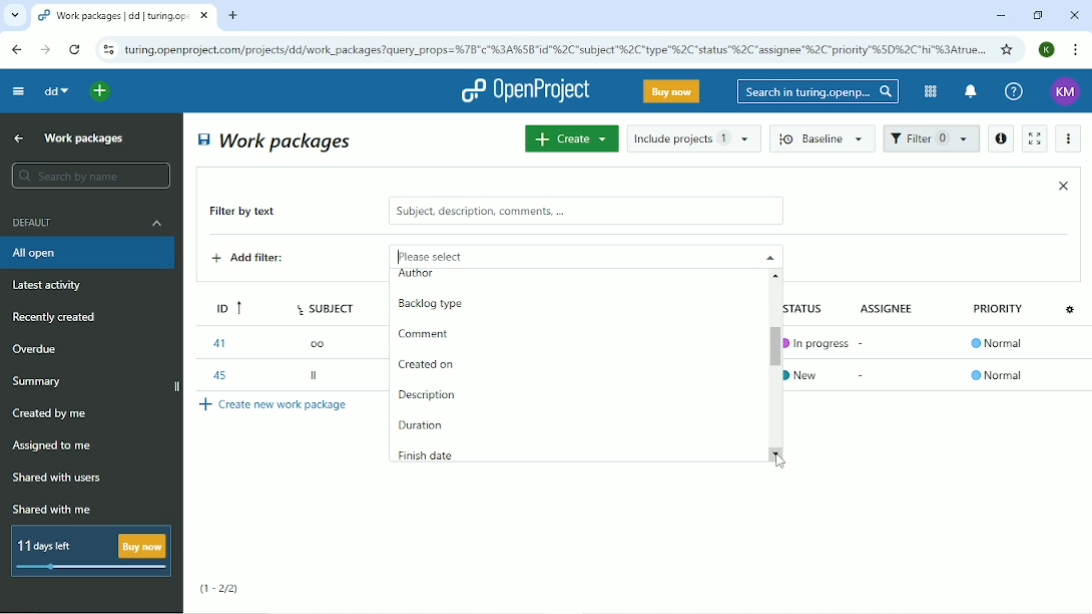 The width and height of the screenshot is (1092, 614). I want to click on Please select, so click(558, 255).